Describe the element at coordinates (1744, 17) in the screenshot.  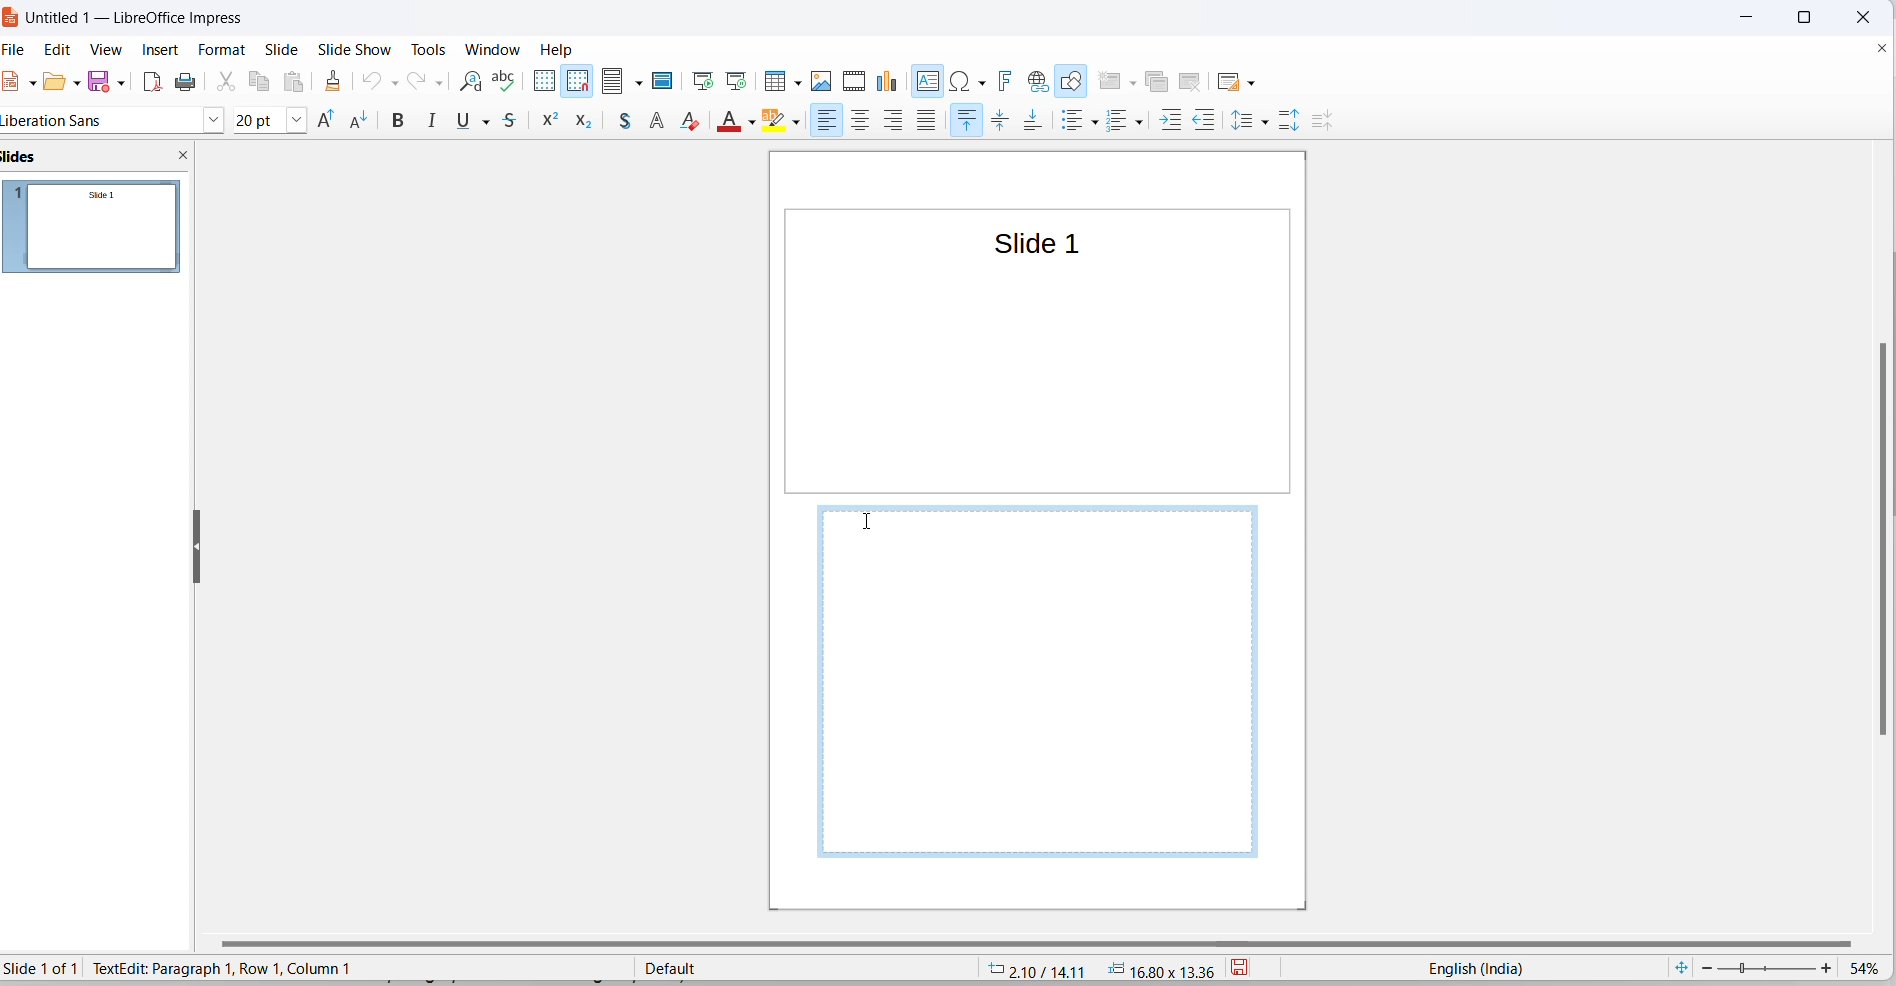
I see `close` at that location.